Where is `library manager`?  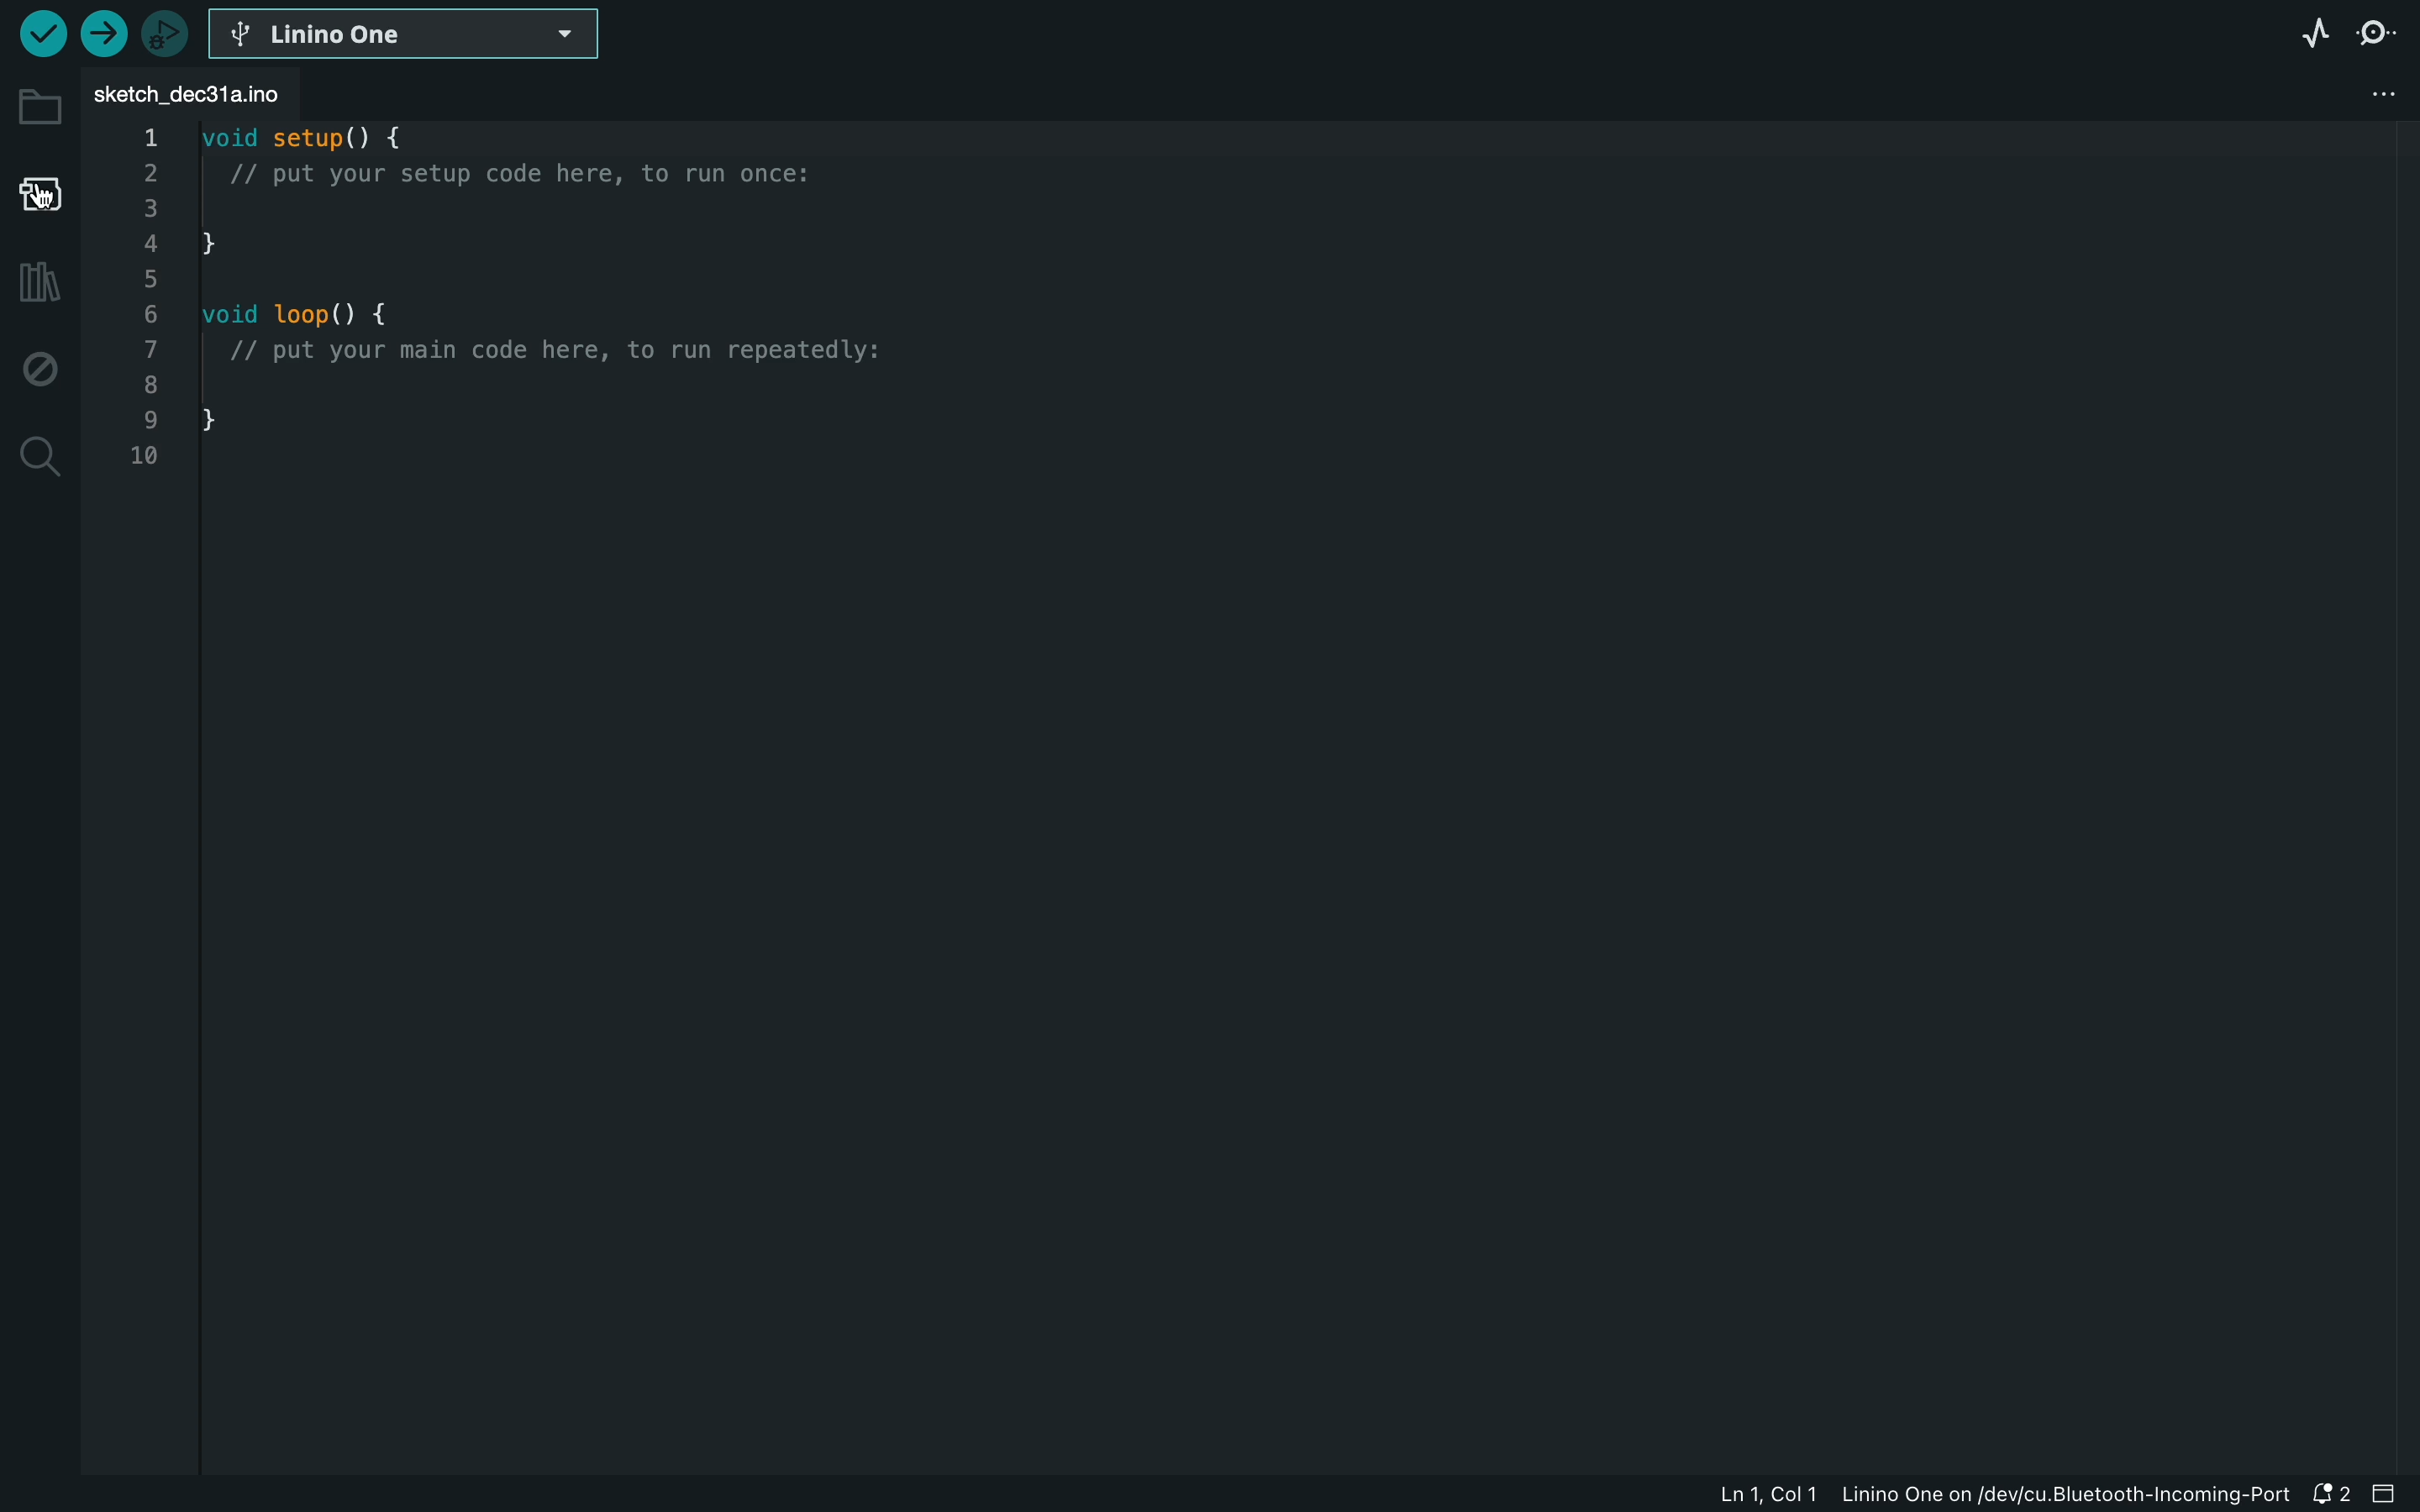 library manager is located at coordinates (38, 284).